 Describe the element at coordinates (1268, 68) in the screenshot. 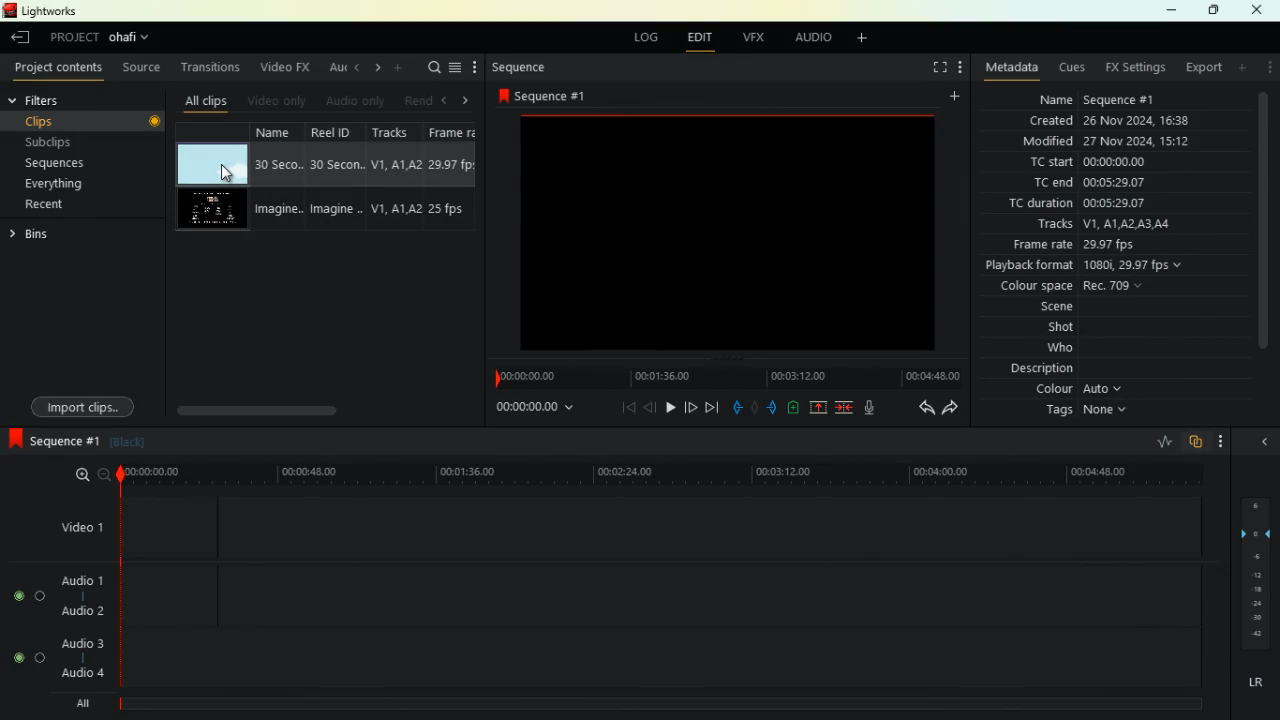

I see `more` at that location.